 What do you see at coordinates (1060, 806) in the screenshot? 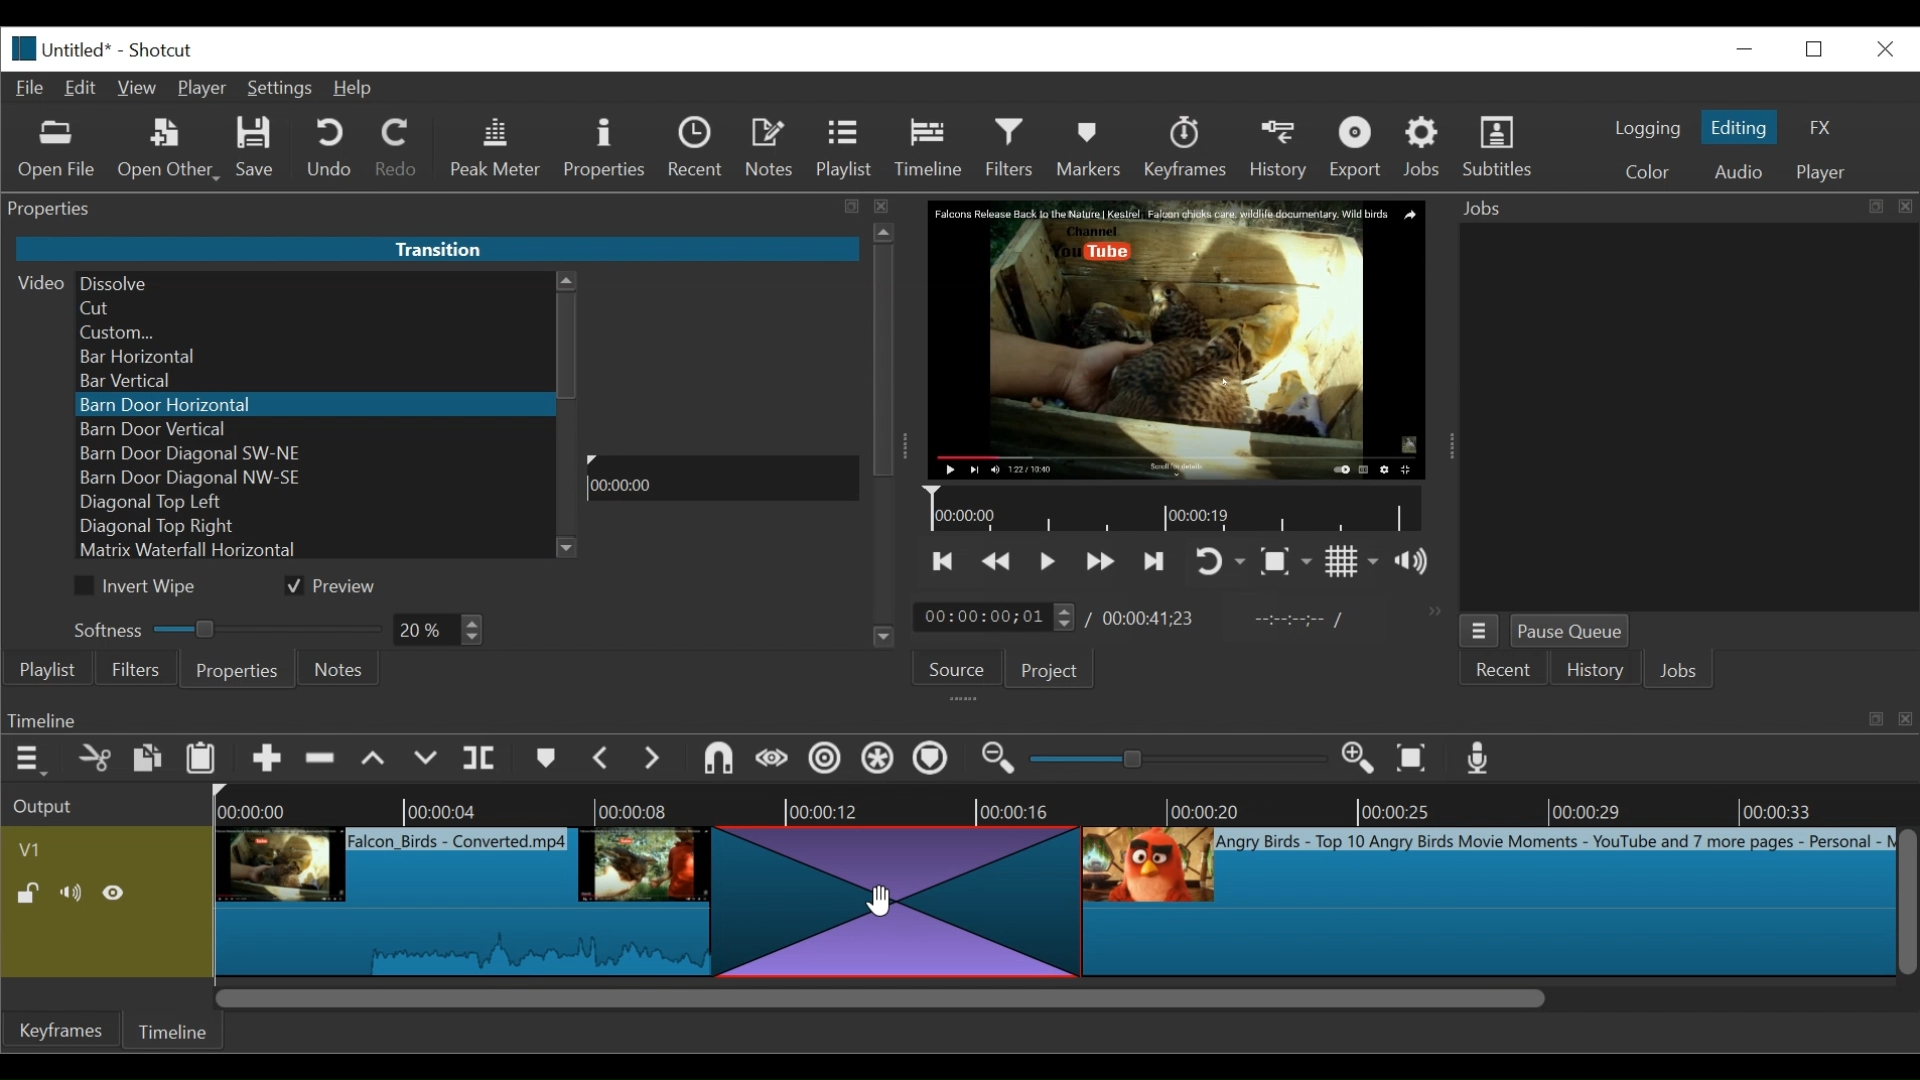
I see `Zoom Timeline` at bounding box center [1060, 806].